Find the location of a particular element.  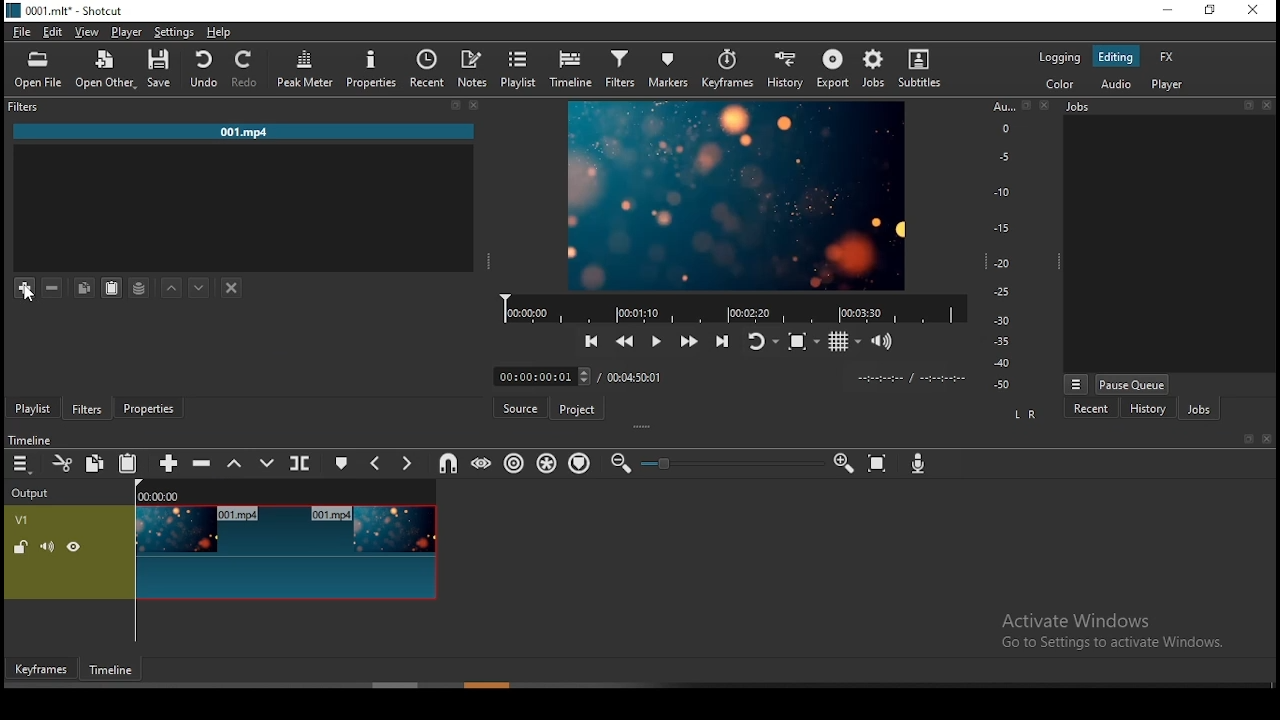

export is located at coordinates (832, 69).